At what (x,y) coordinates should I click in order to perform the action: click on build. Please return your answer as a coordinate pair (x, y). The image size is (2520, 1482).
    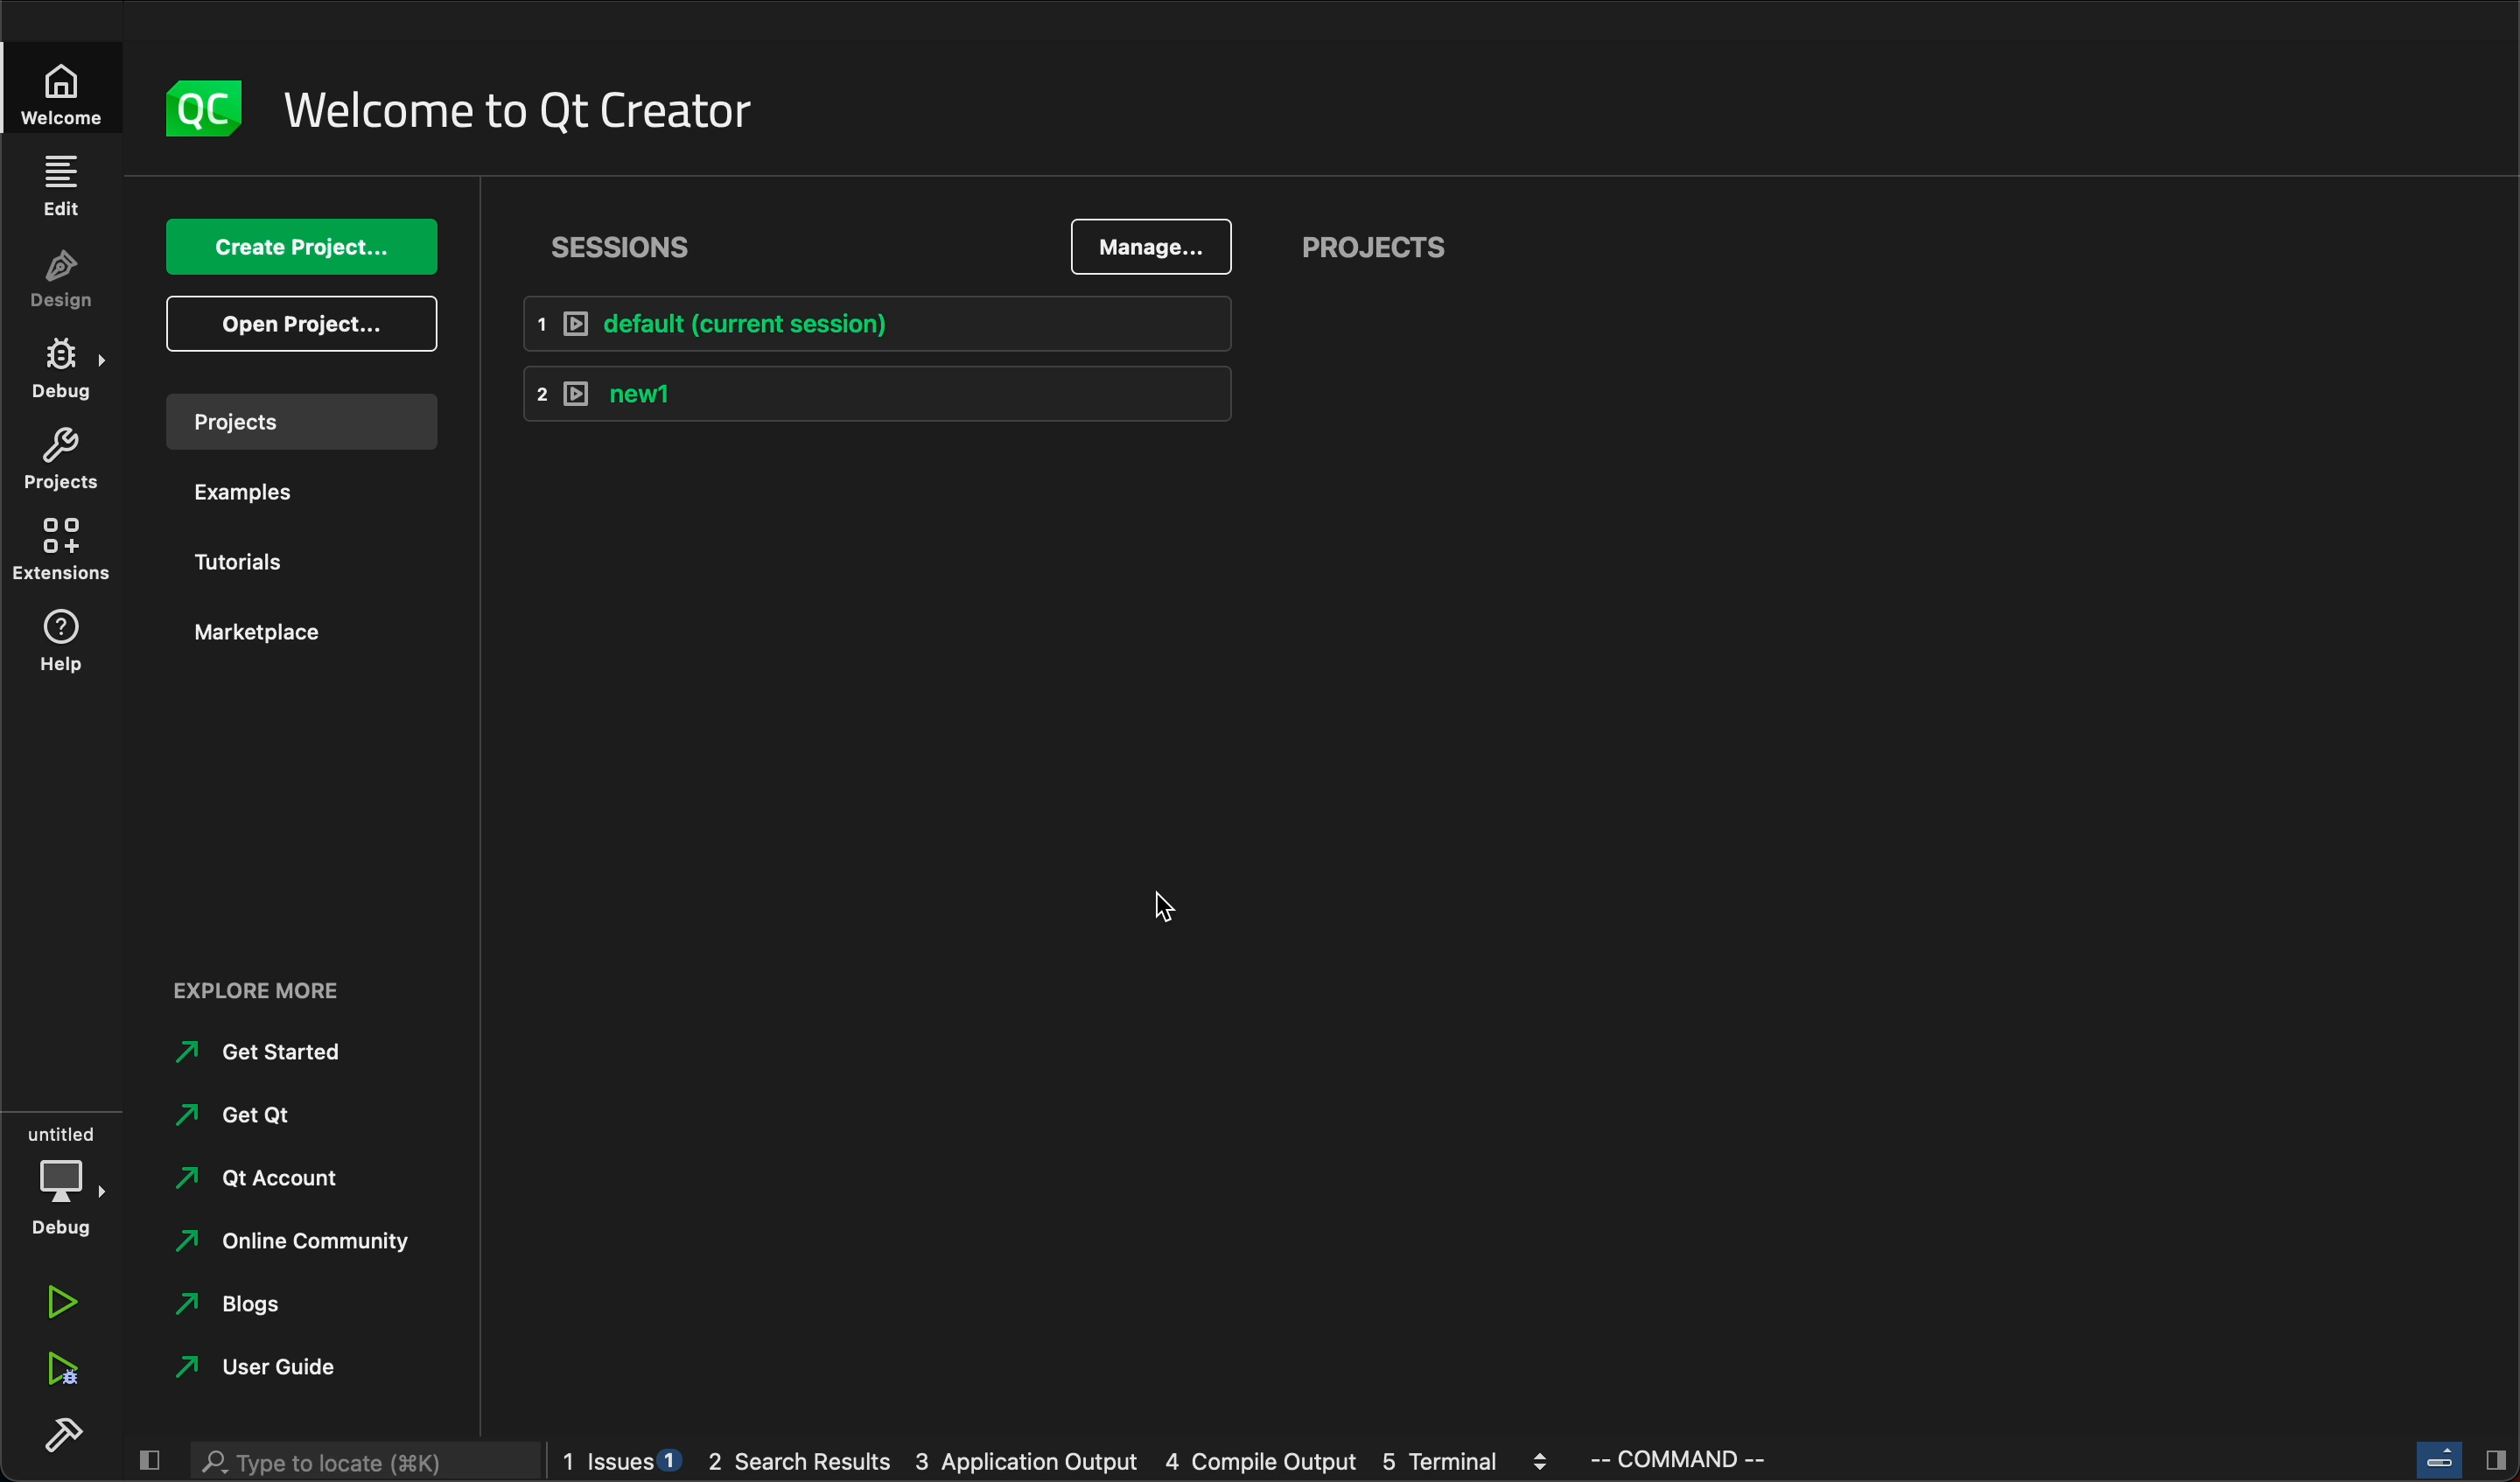
    Looking at the image, I should click on (71, 1440).